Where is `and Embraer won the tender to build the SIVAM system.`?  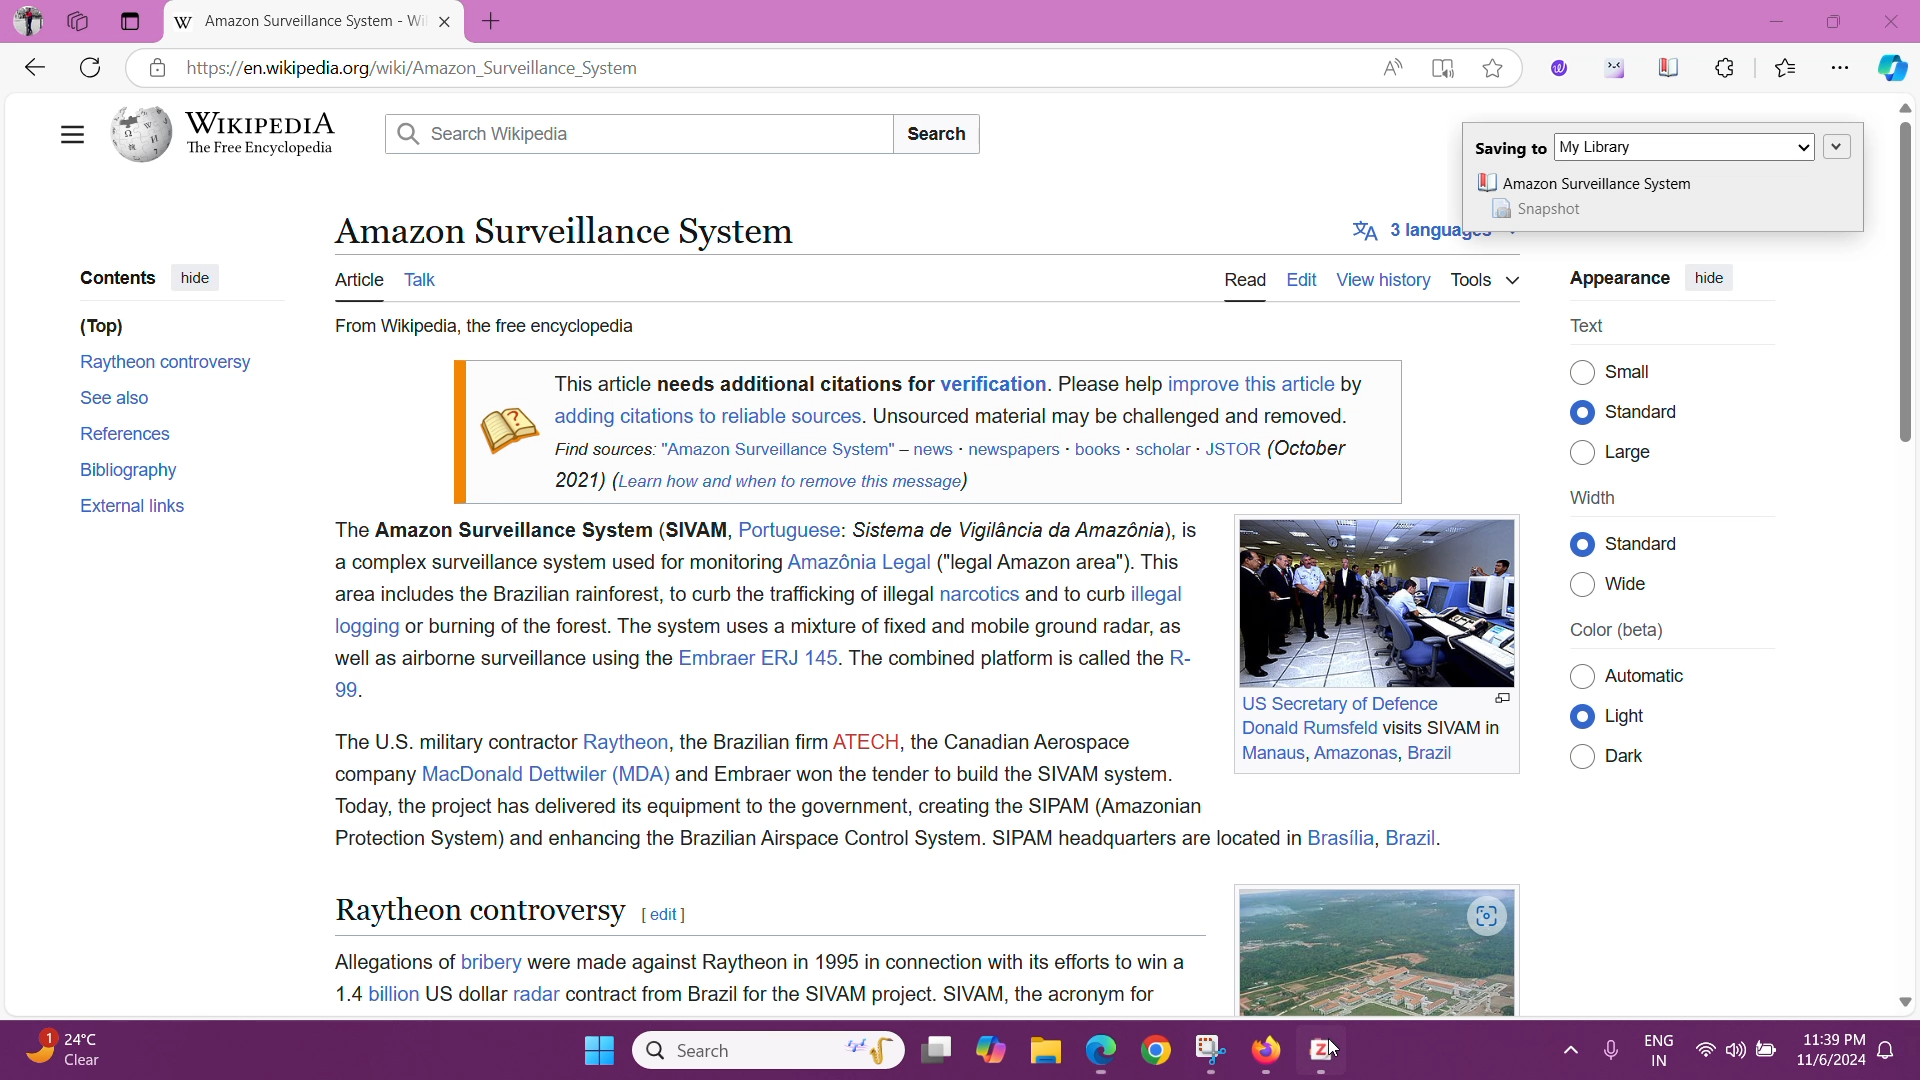
and Embraer won the tender to build the SIVAM system. is located at coordinates (927, 773).